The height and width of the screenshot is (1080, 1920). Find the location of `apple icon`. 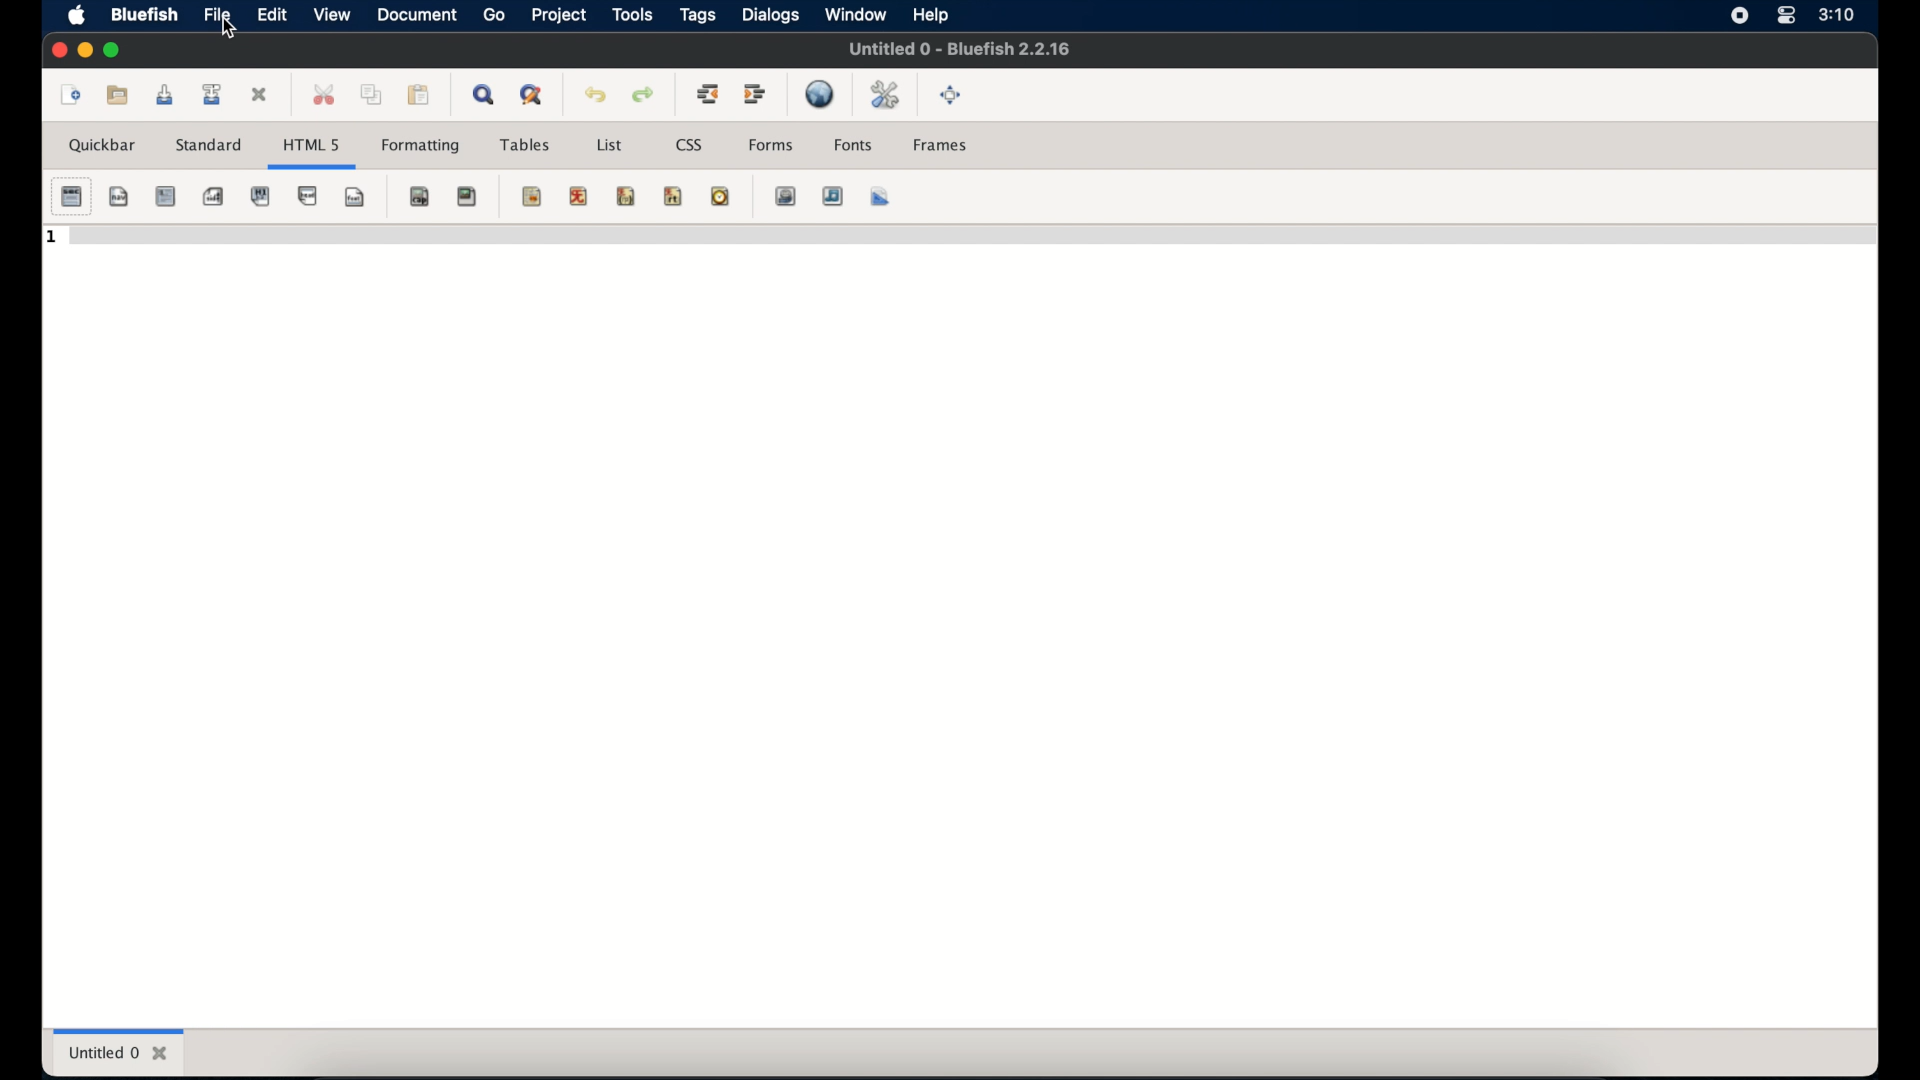

apple icon is located at coordinates (77, 17).